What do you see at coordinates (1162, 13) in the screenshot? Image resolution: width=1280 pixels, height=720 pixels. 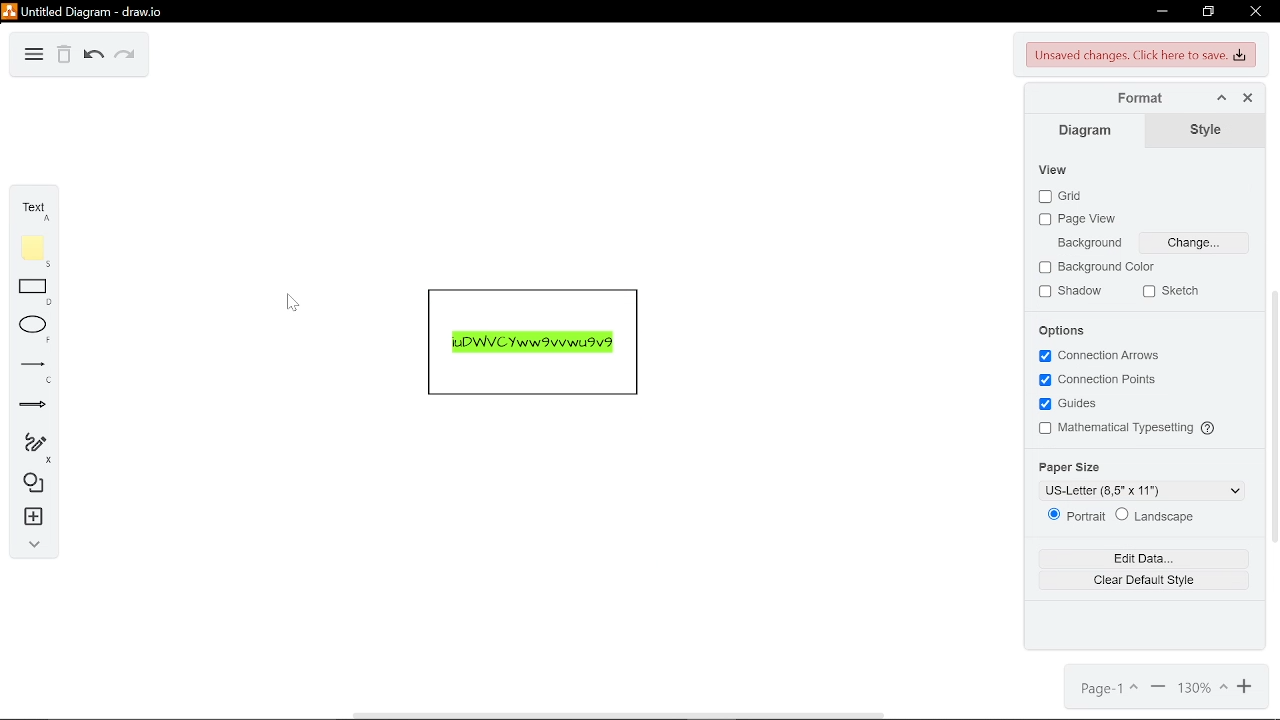 I see `minimize` at bounding box center [1162, 13].